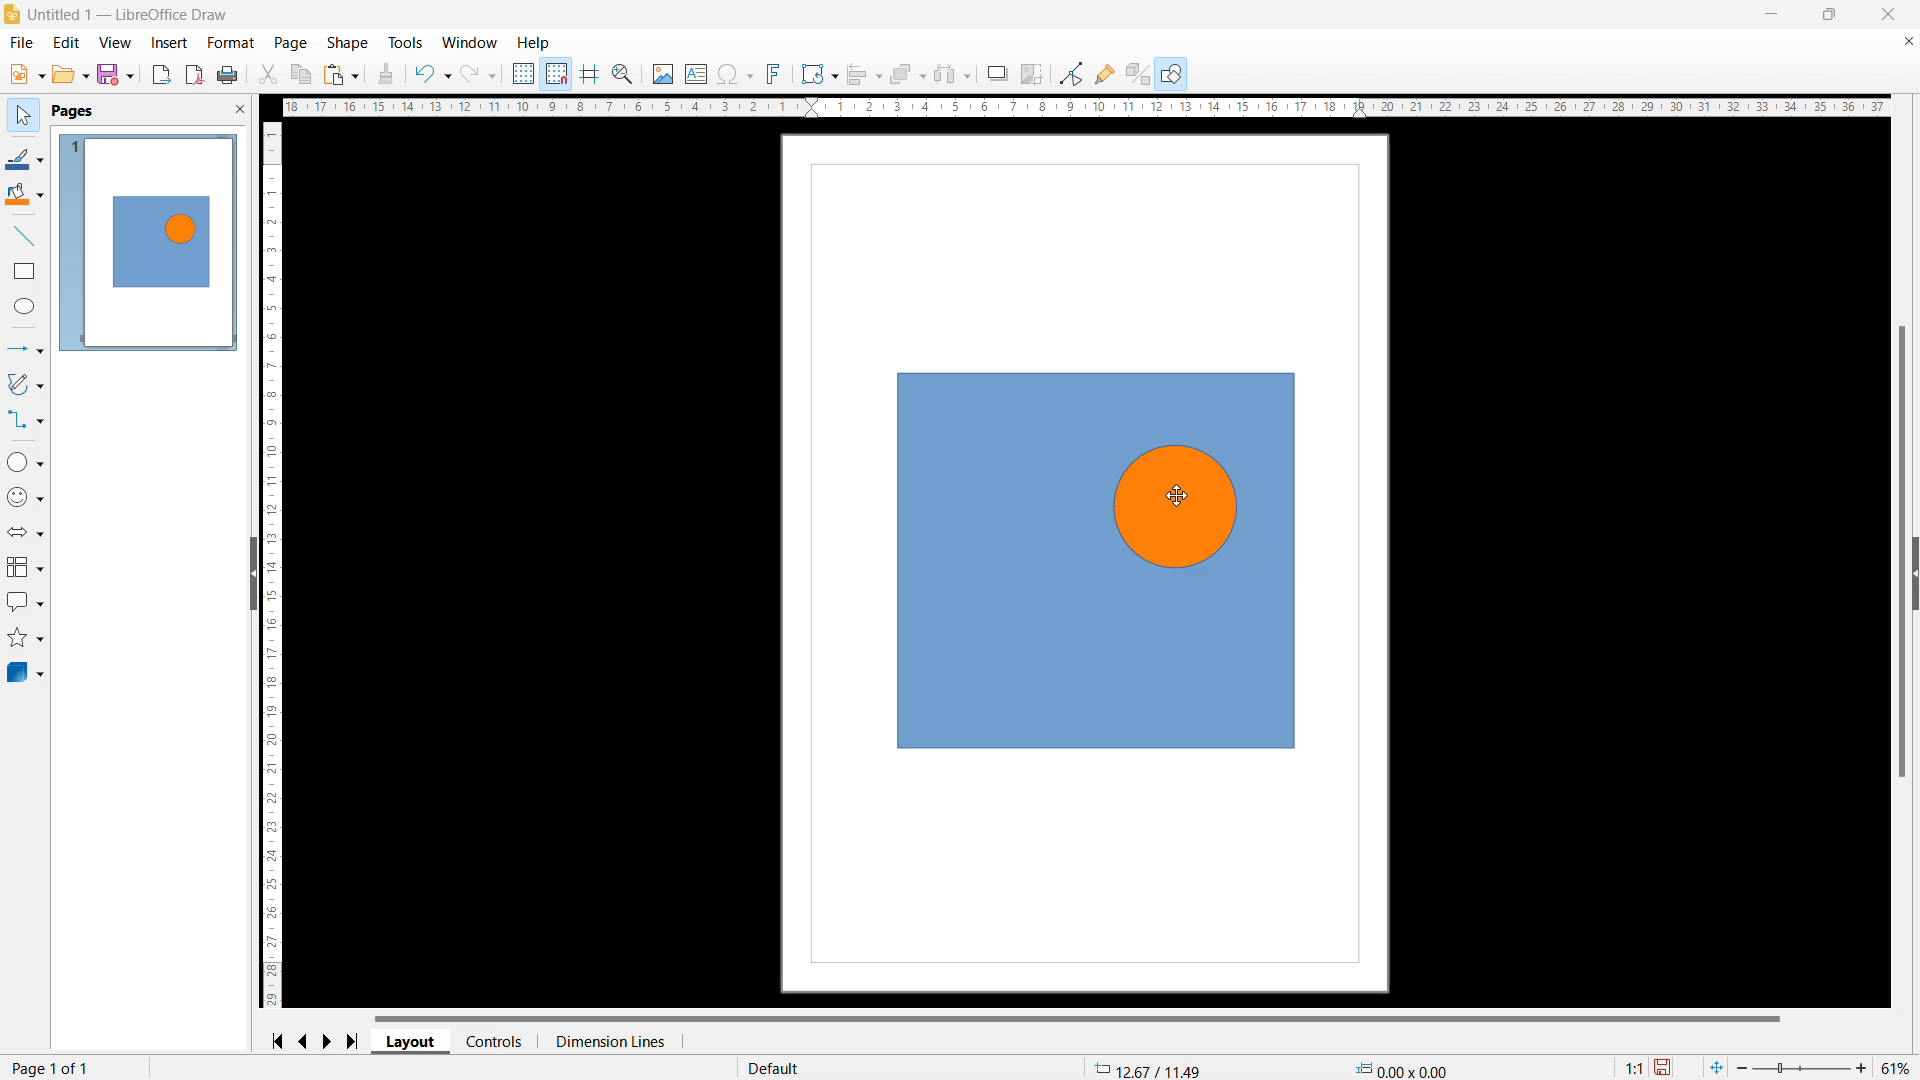 This screenshot has width=1920, height=1080. I want to click on dimension lines, so click(607, 1041).